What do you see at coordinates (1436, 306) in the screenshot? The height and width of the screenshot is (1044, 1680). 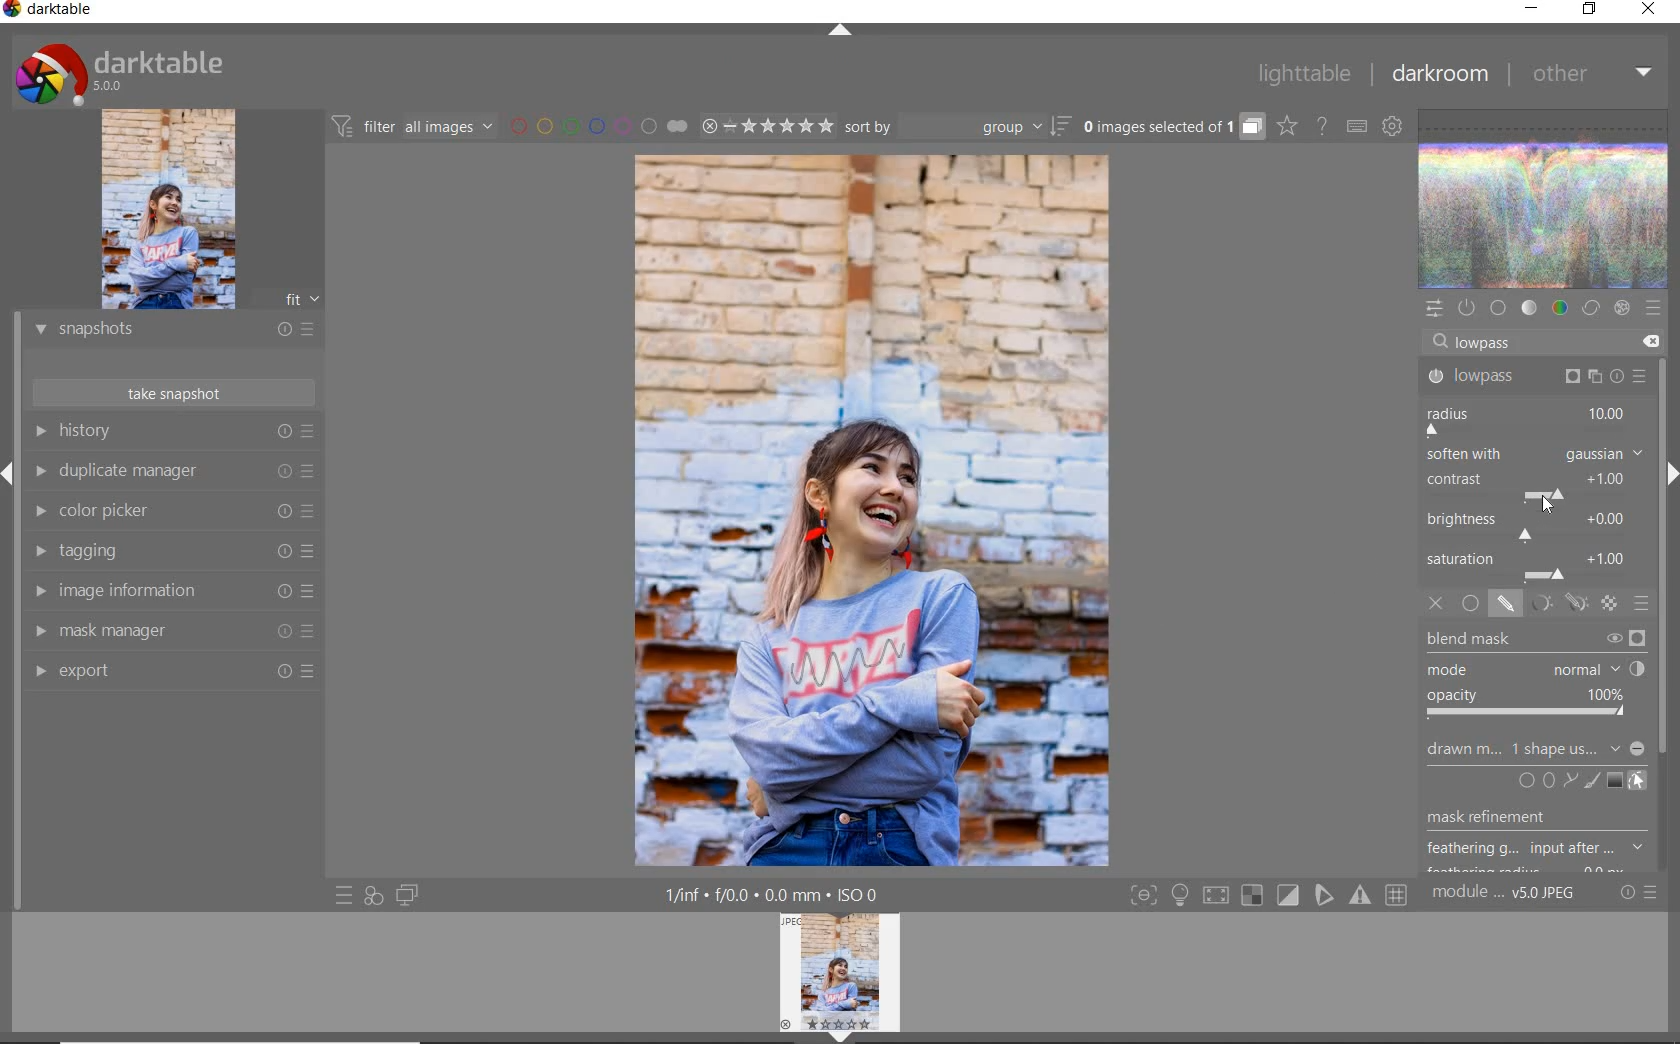 I see `quick access panel` at bounding box center [1436, 306].